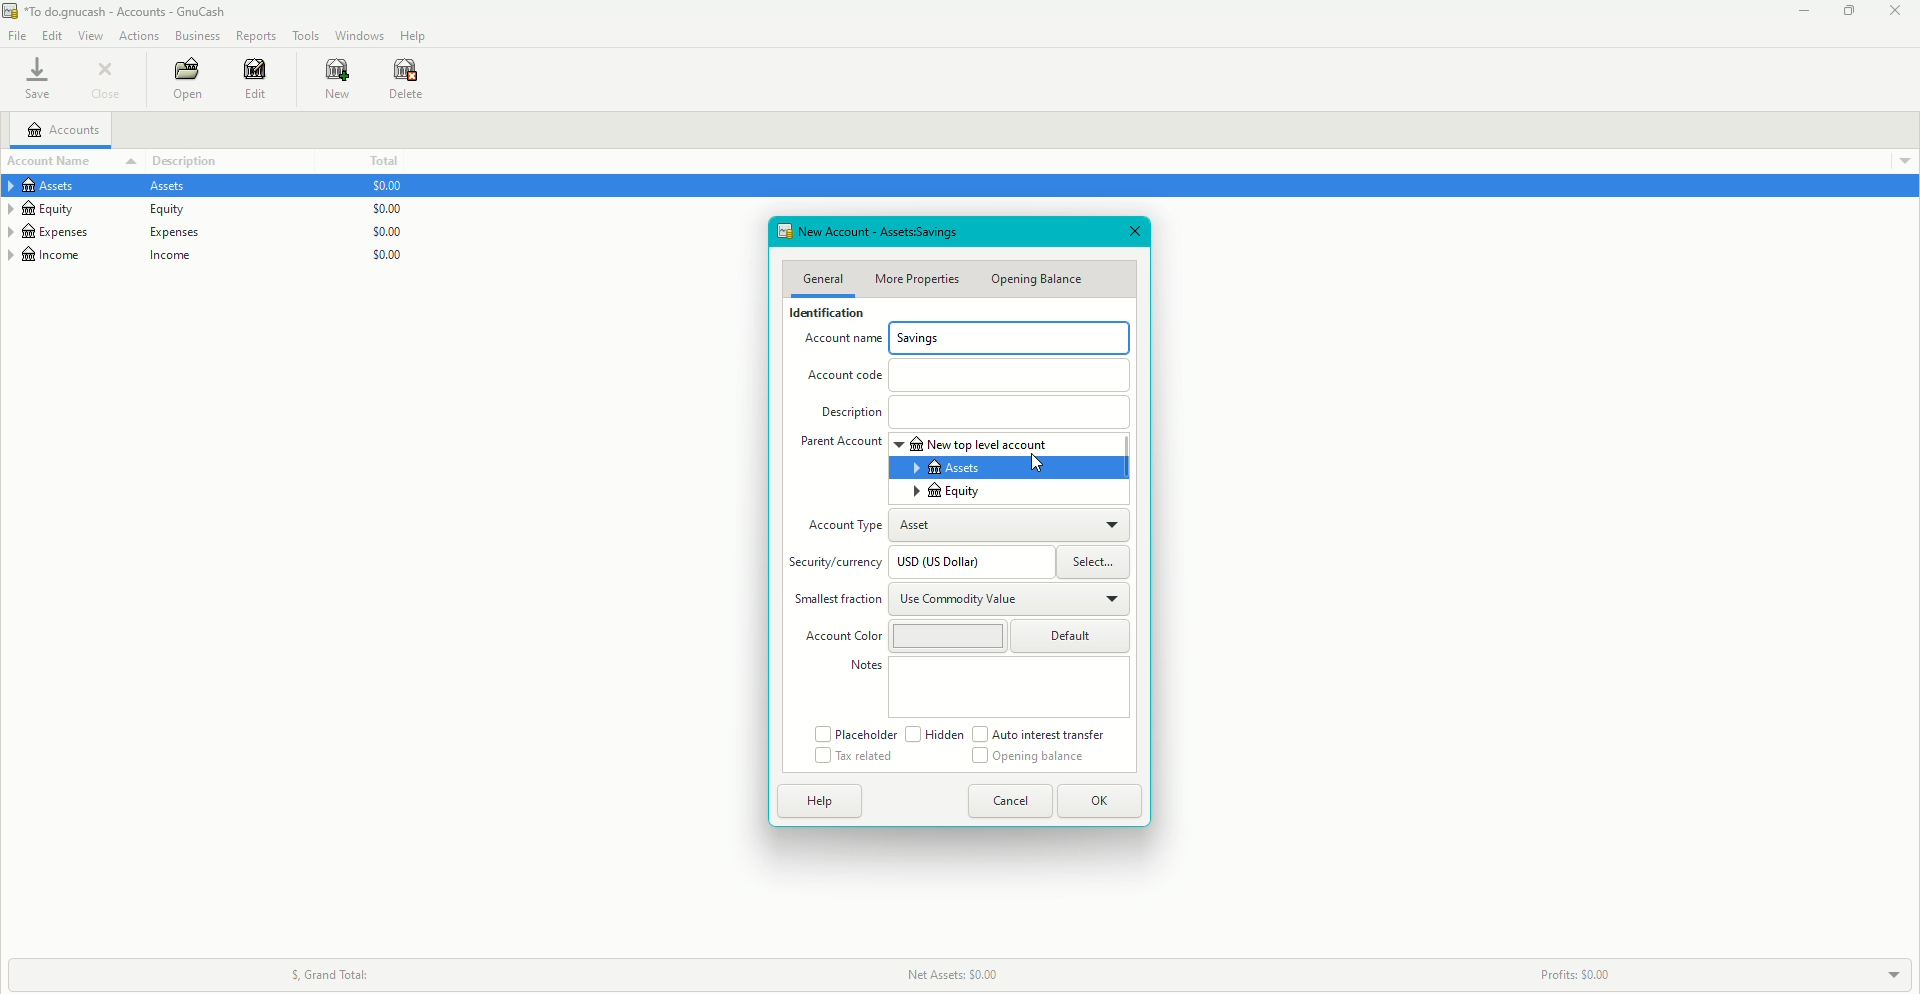  Describe the element at coordinates (840, 443) in the screenshot. I see `Parent account` at that location.